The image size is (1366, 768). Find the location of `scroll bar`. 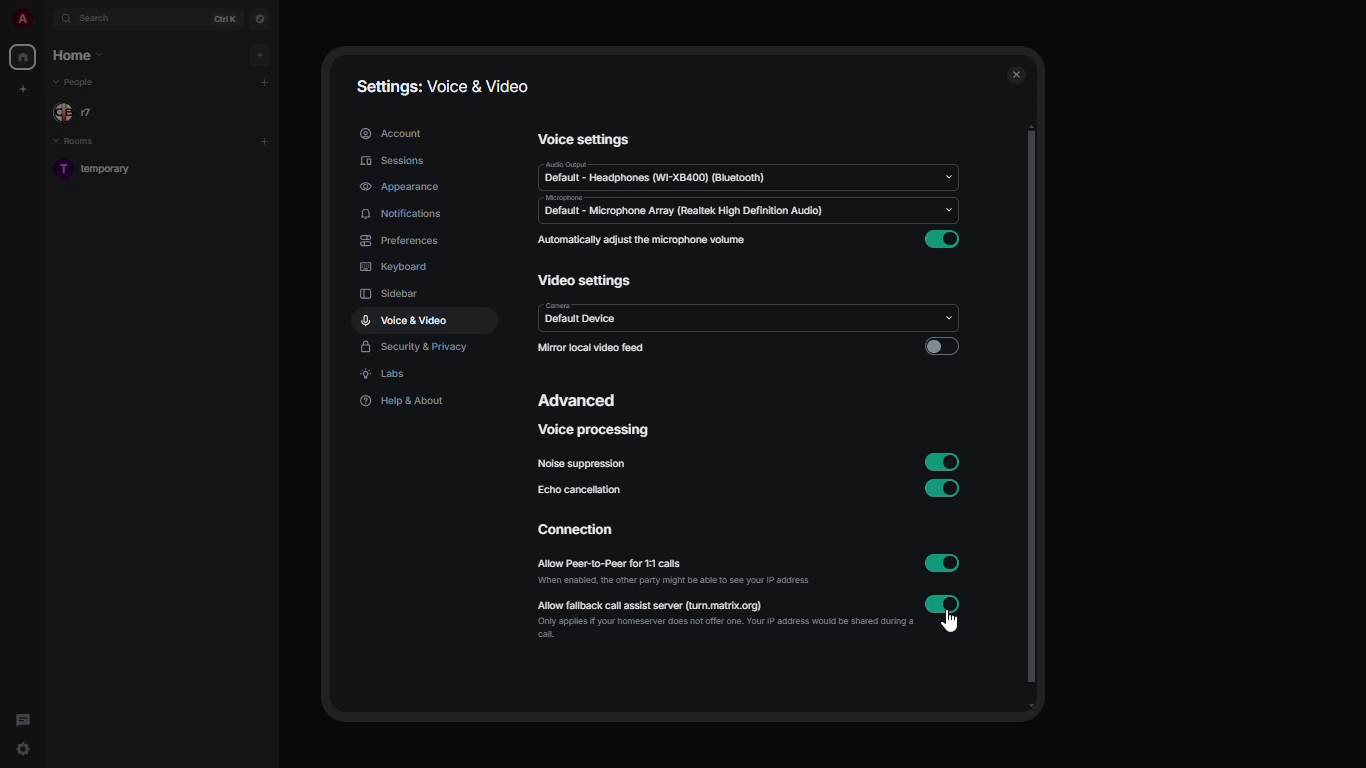

scroll bar is located at coordinates (1029, 421).